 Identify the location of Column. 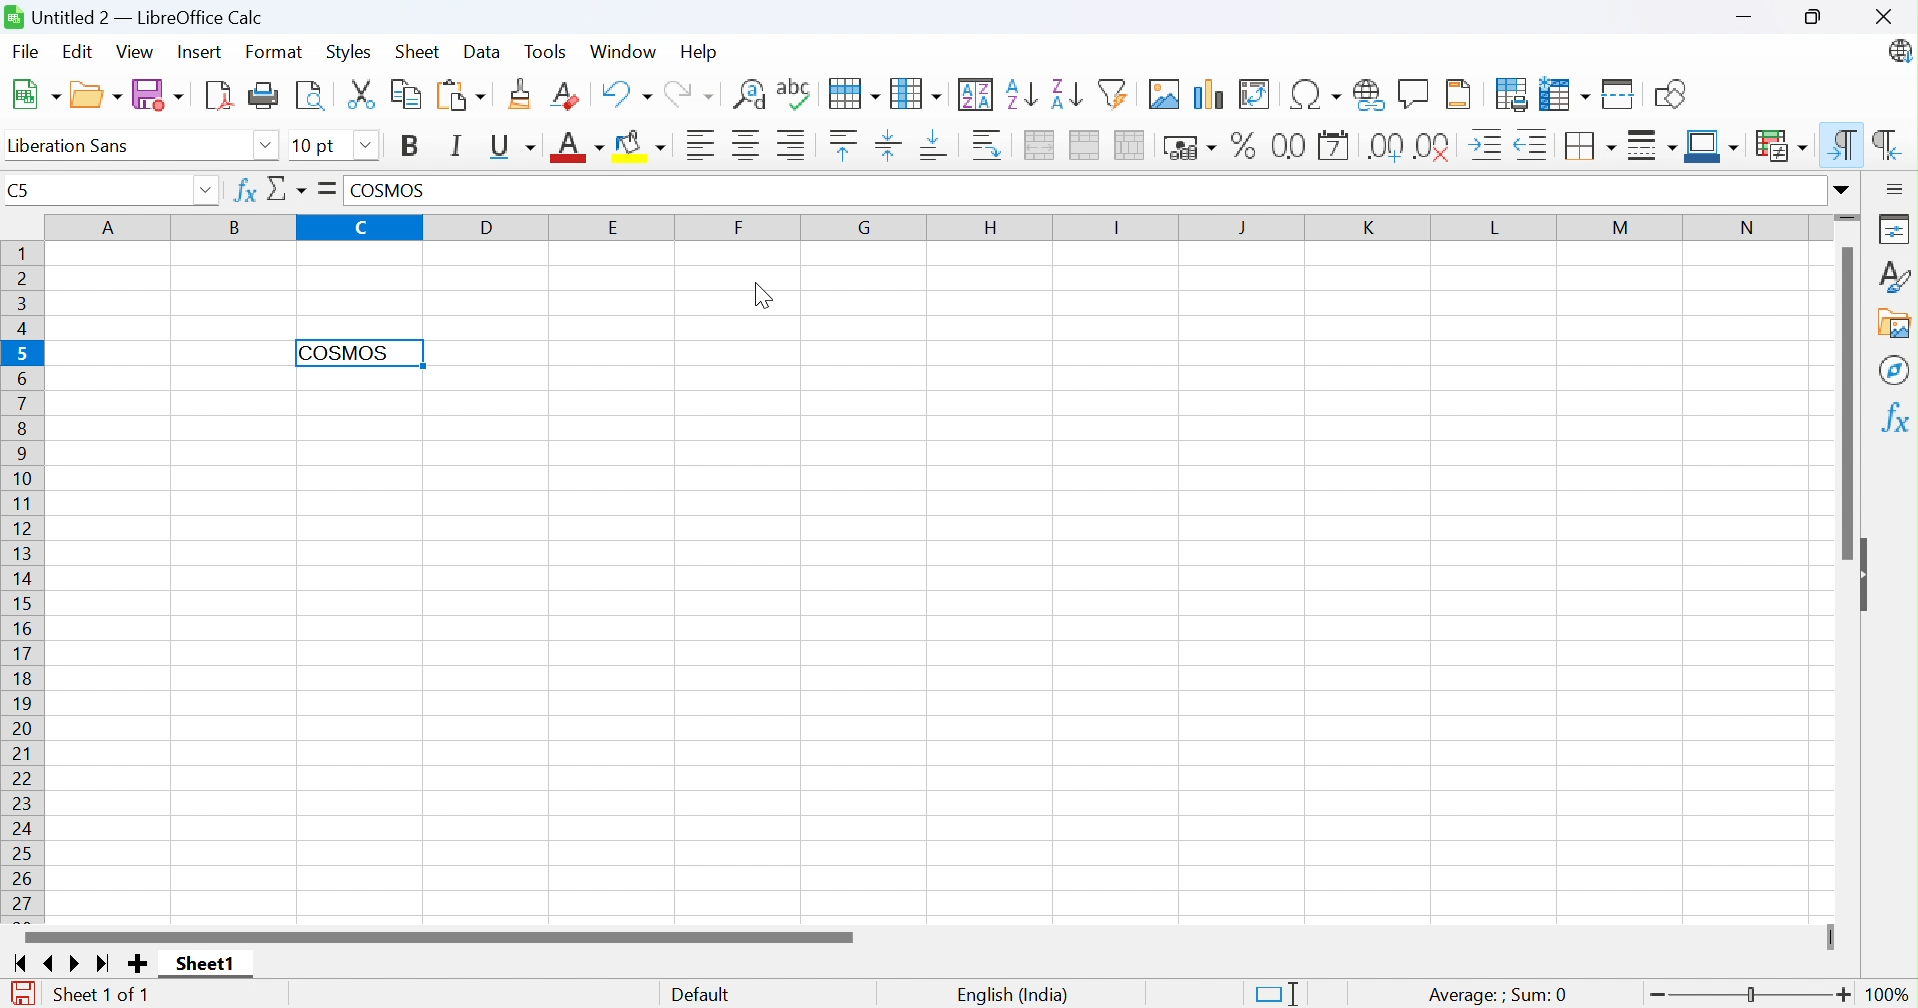
(917, 93).